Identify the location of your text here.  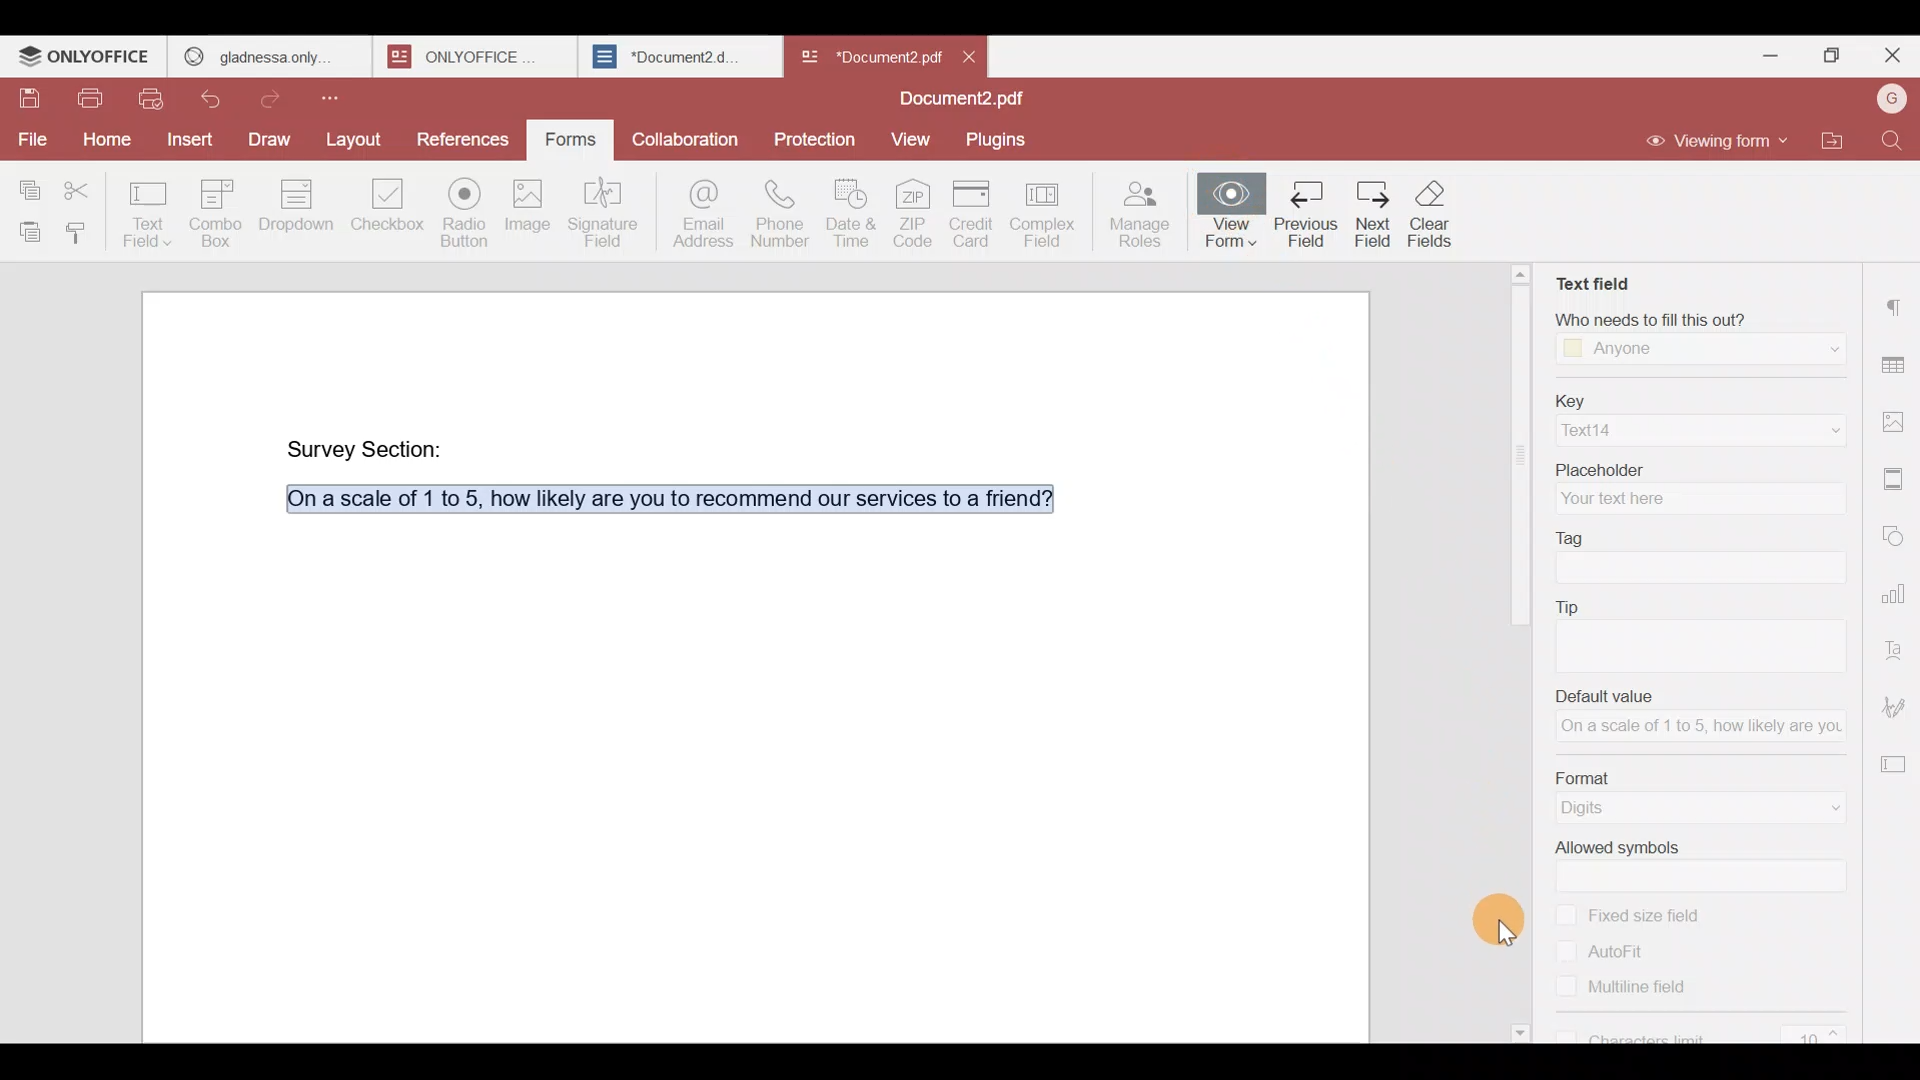
(1695, 497).